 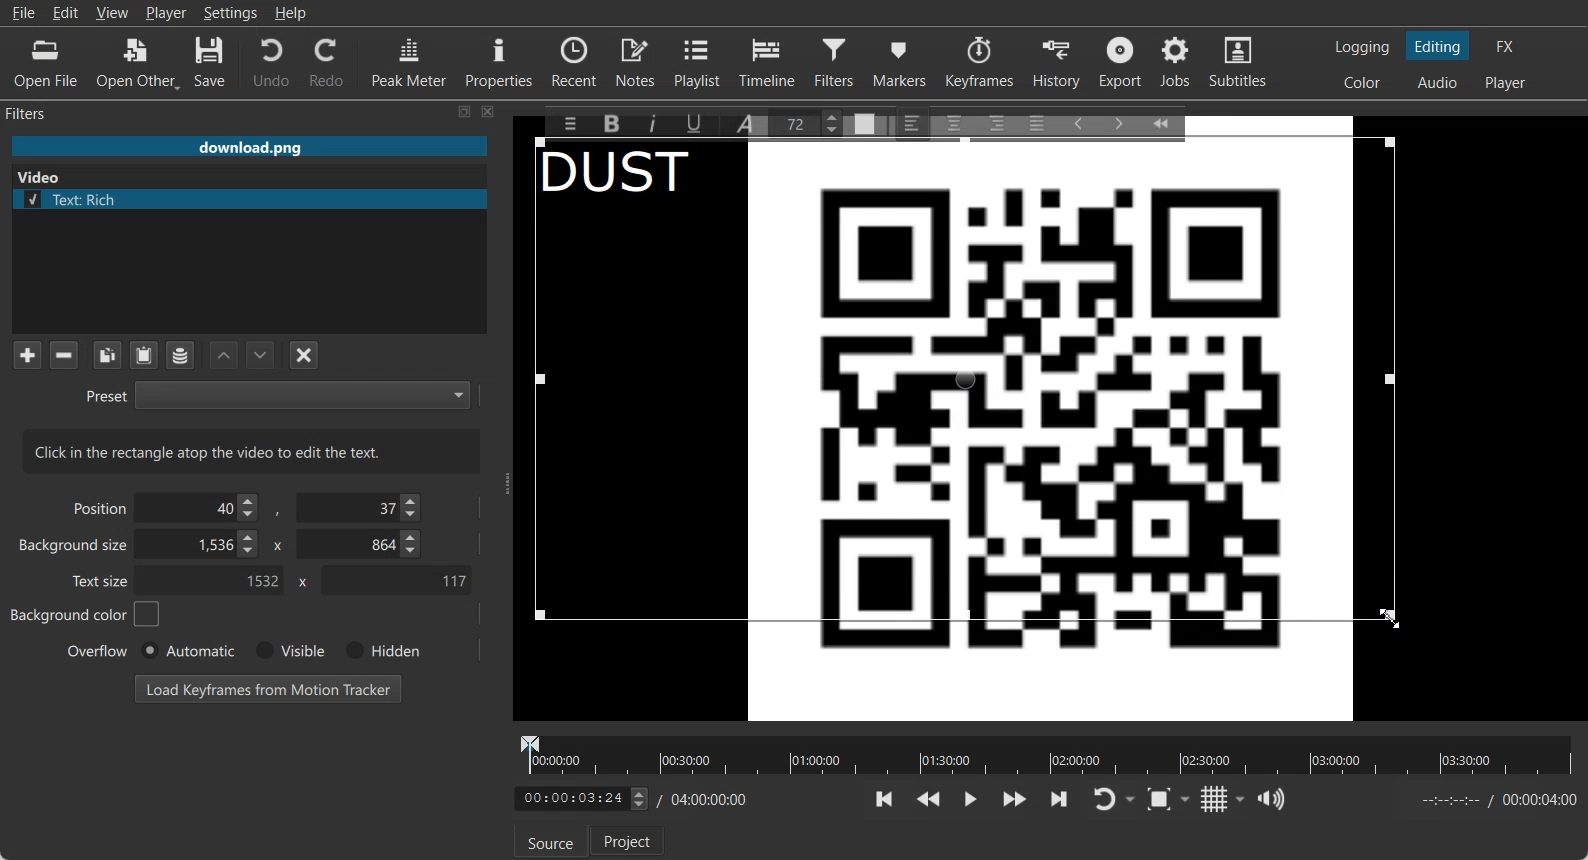 What do you see at coordinates (202, 508) in the screenshot?
I see `Position Adjuster X- Coordinate` at bounding box center [202, 508].